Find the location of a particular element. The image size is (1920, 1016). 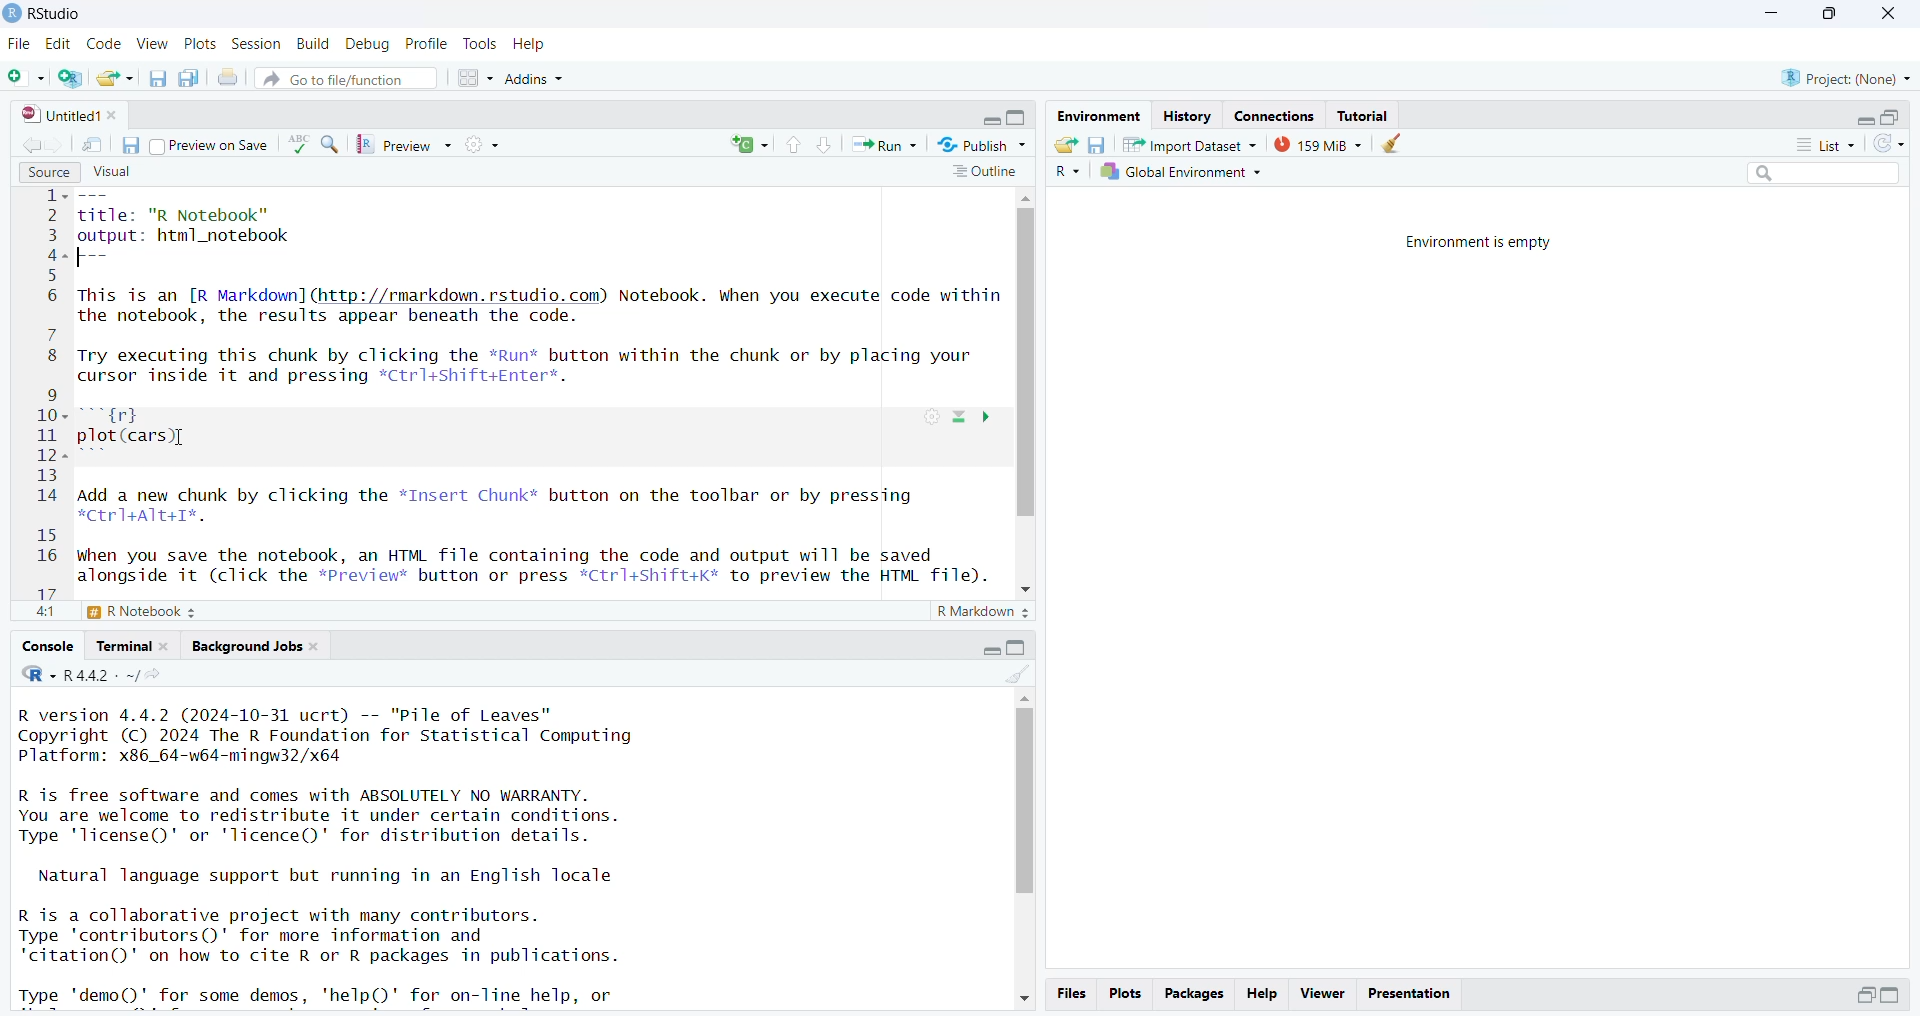

plots is located at coordinates (202, 45).